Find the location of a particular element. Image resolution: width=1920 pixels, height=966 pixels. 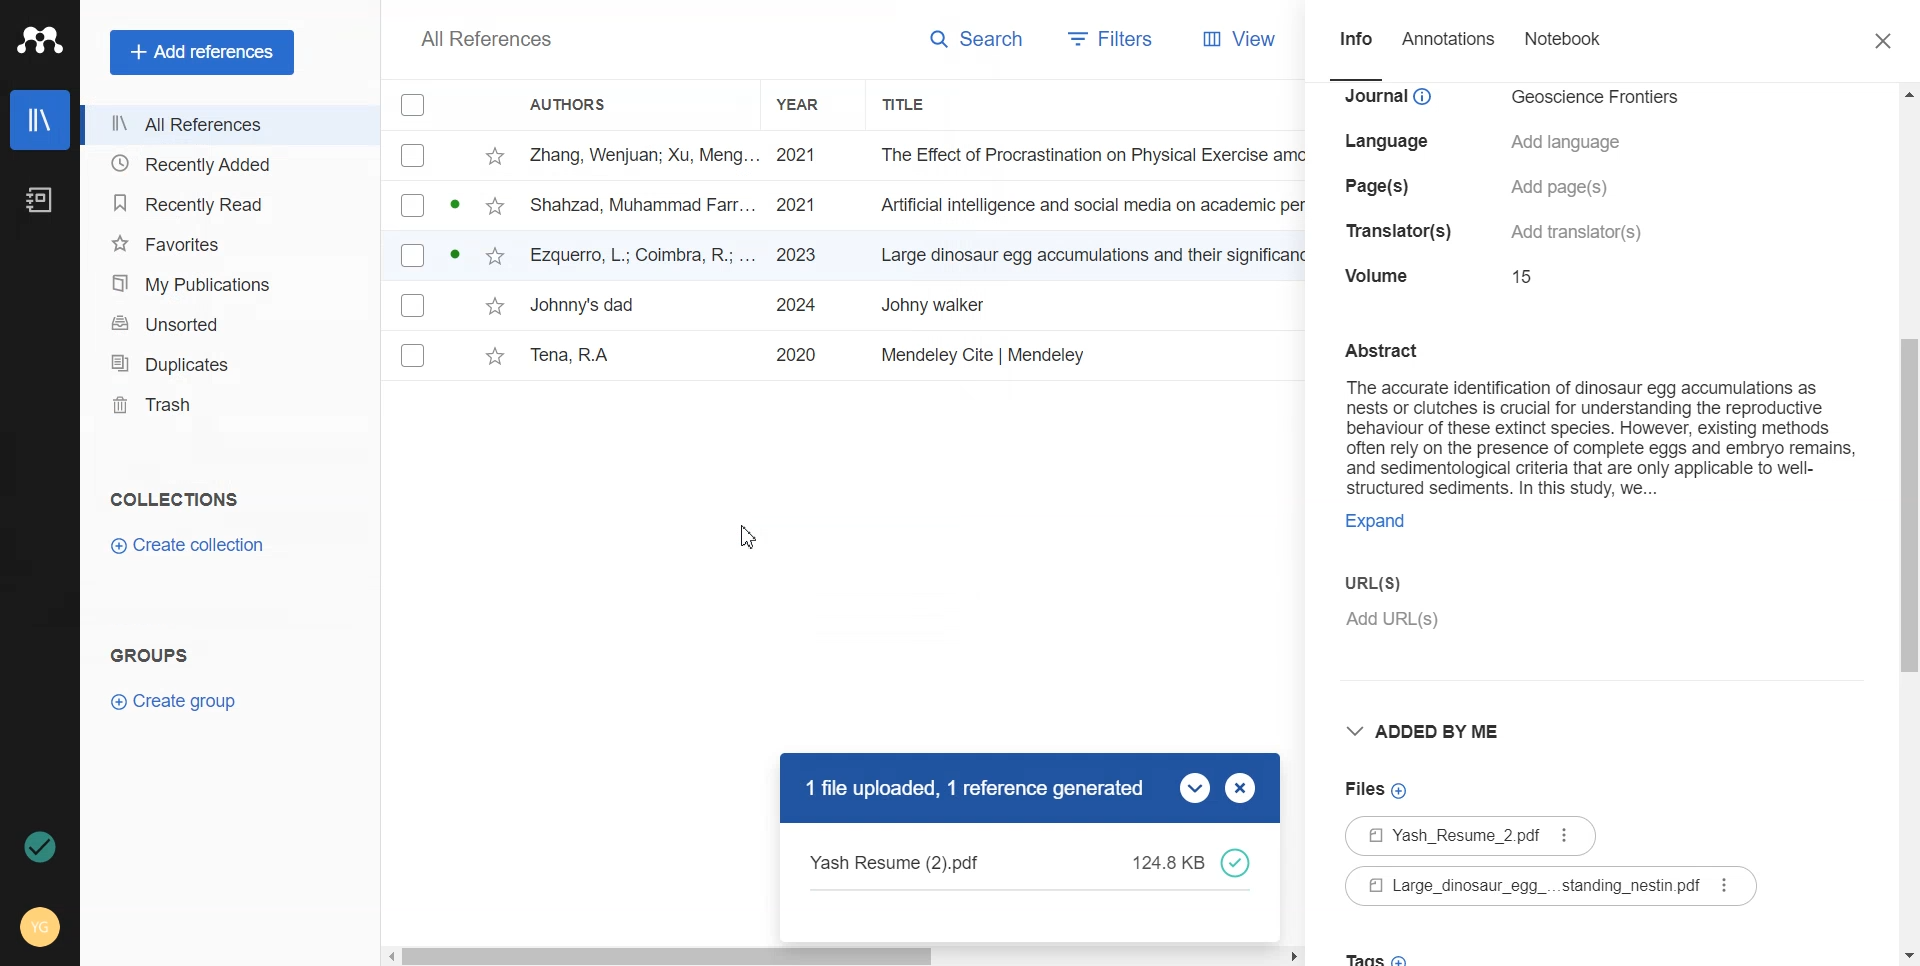

File is located at coordinates (1445, 835).